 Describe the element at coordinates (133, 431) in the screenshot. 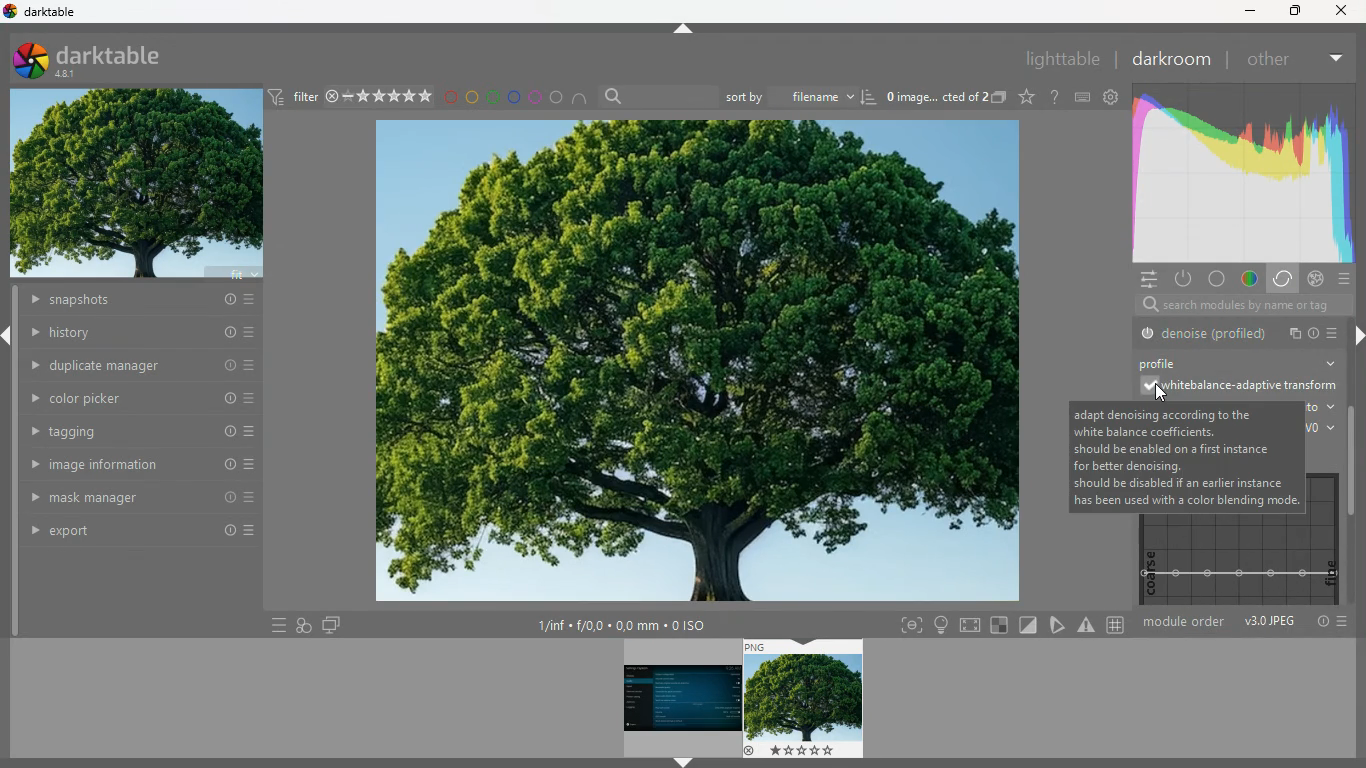

I see `tagging` at that location.